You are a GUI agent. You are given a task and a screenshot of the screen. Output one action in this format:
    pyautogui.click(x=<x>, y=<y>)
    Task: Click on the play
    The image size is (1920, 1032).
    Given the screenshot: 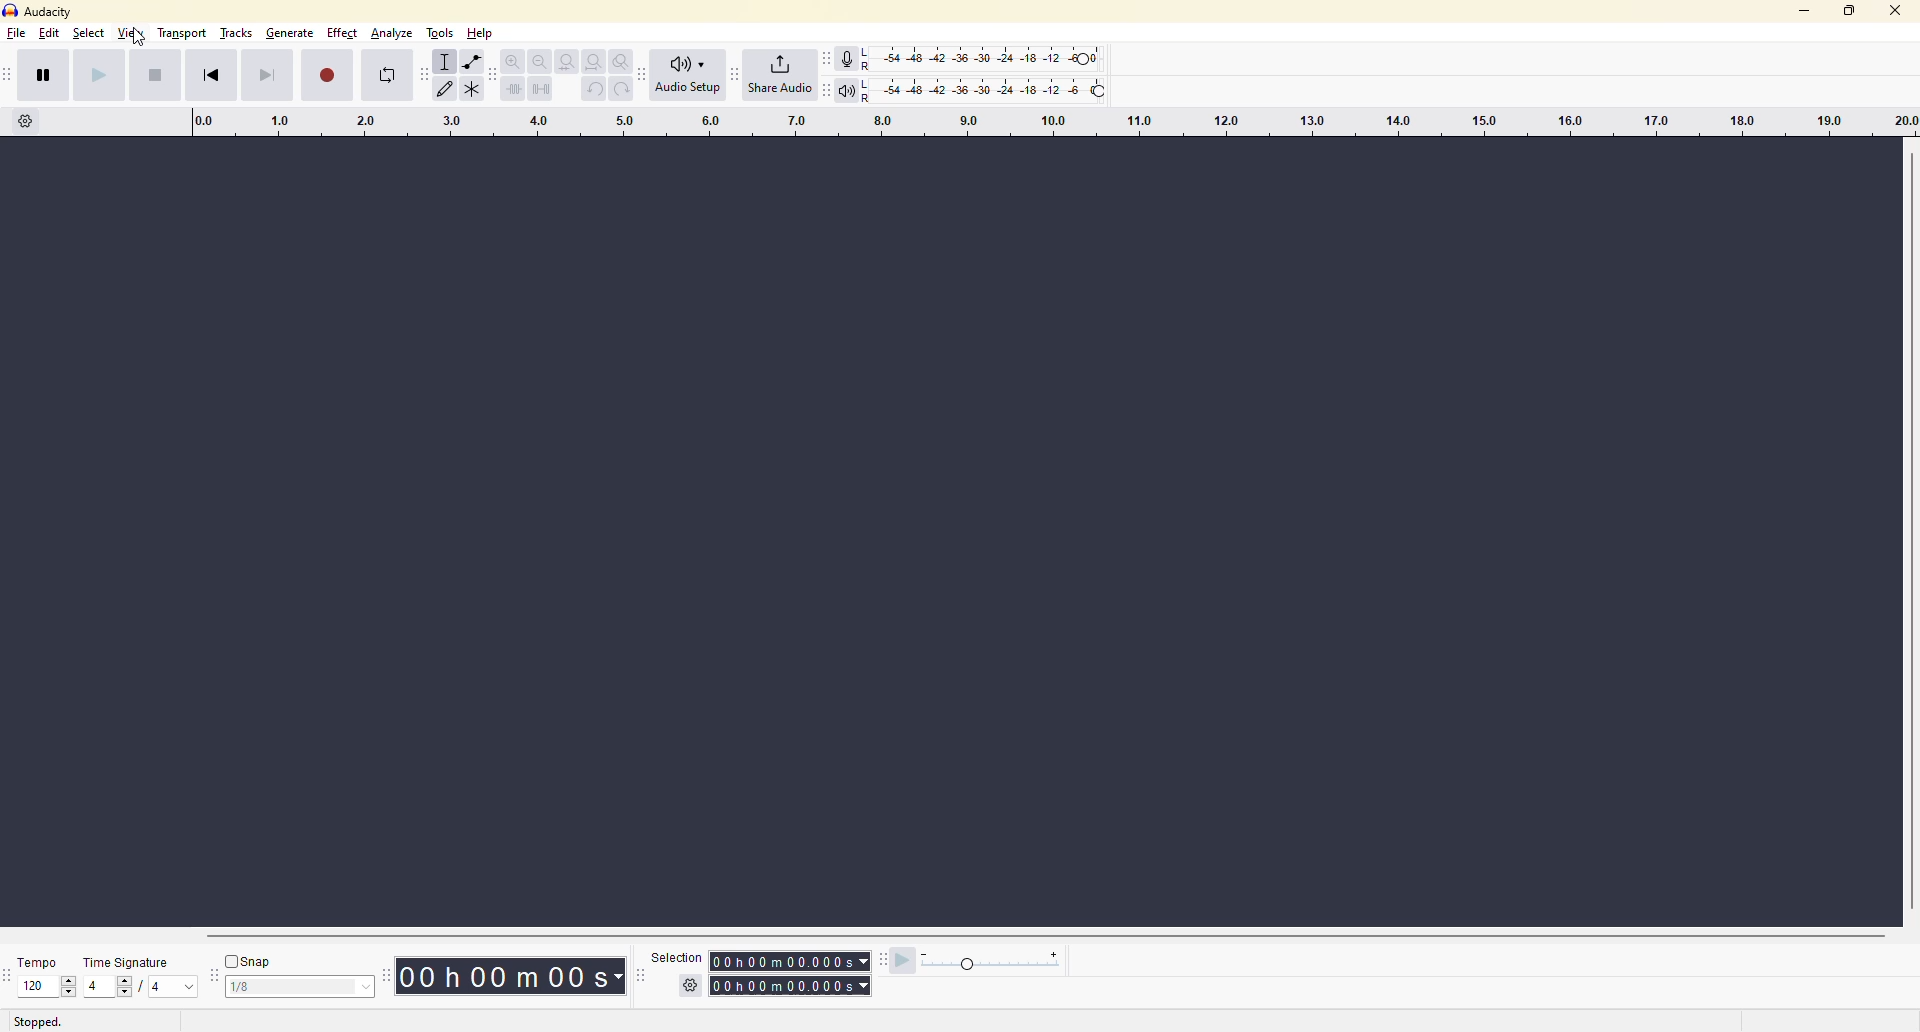 What is the action you would take?
    pyautogui.click(x=94, y=74)
    